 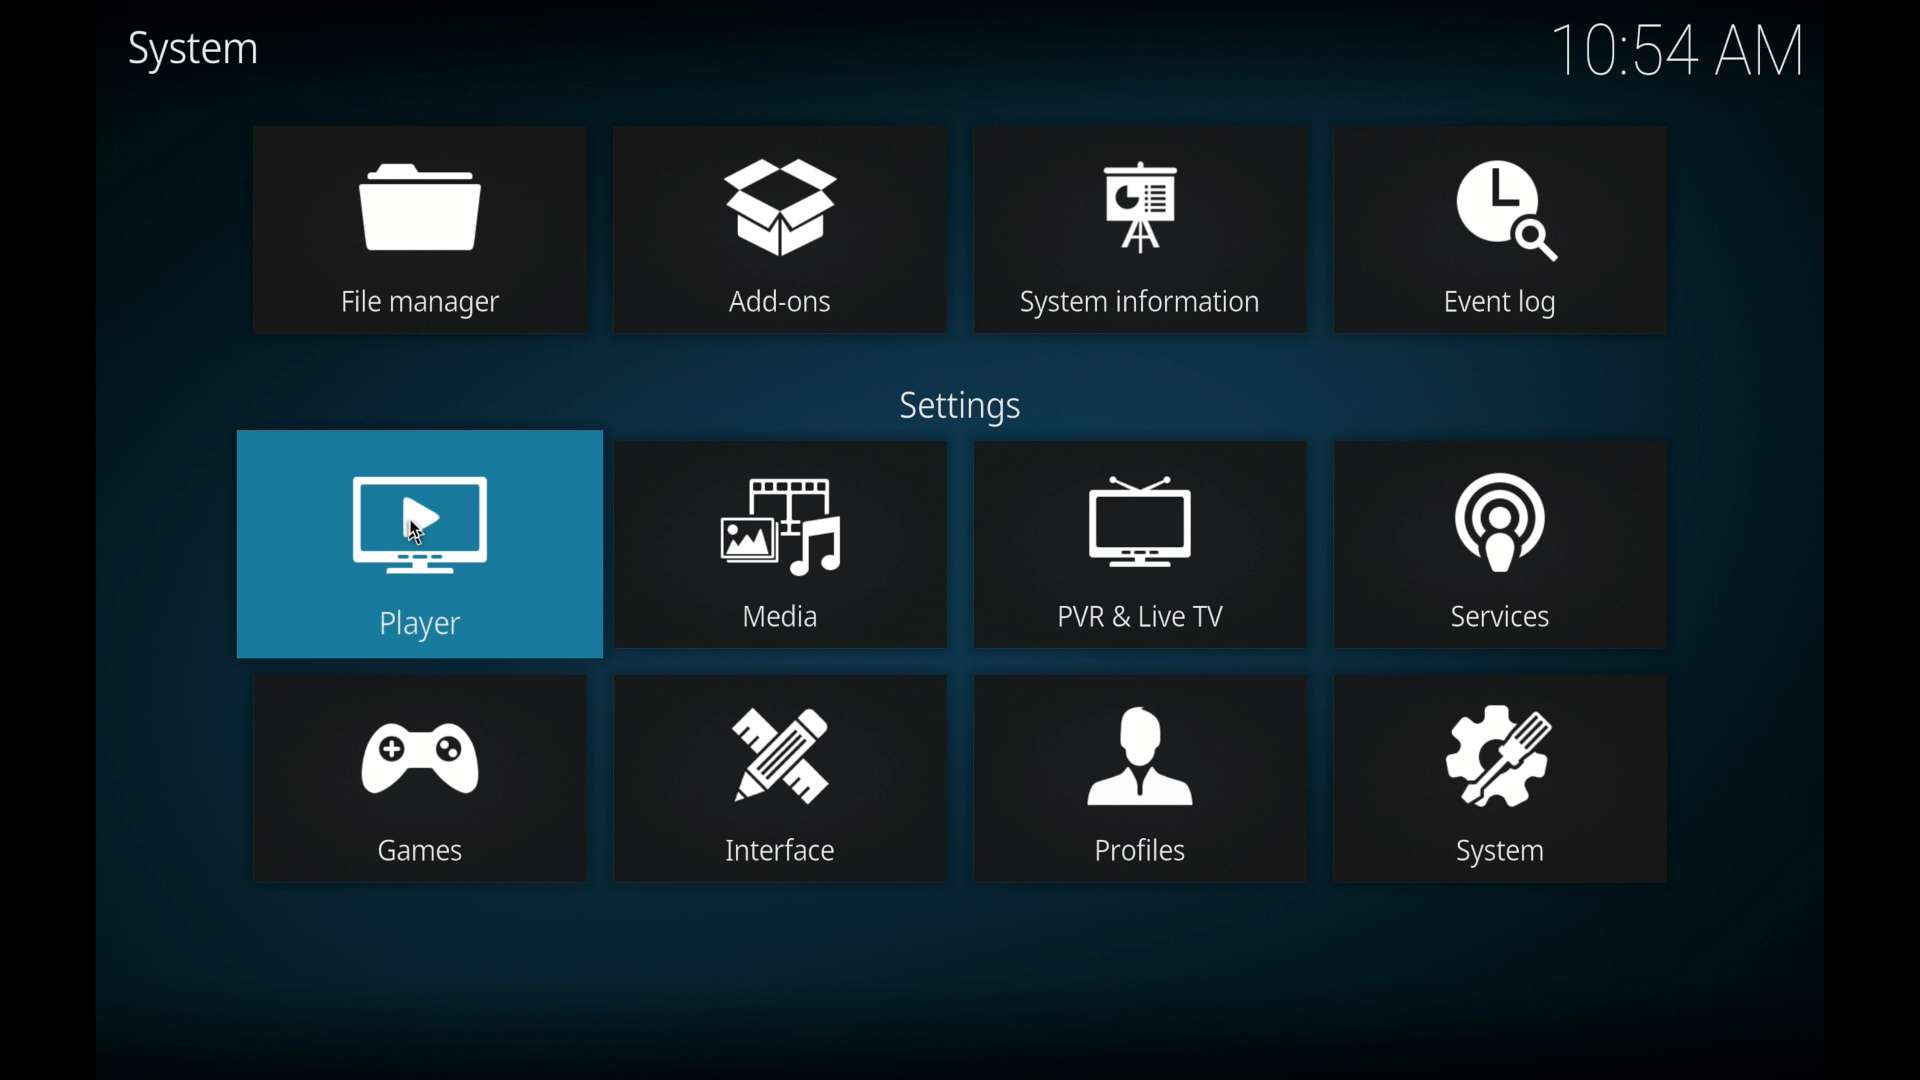 What do you see at coordinates (194, 51) in the screenshot?
I see `system` at bounding box center [194, 51].